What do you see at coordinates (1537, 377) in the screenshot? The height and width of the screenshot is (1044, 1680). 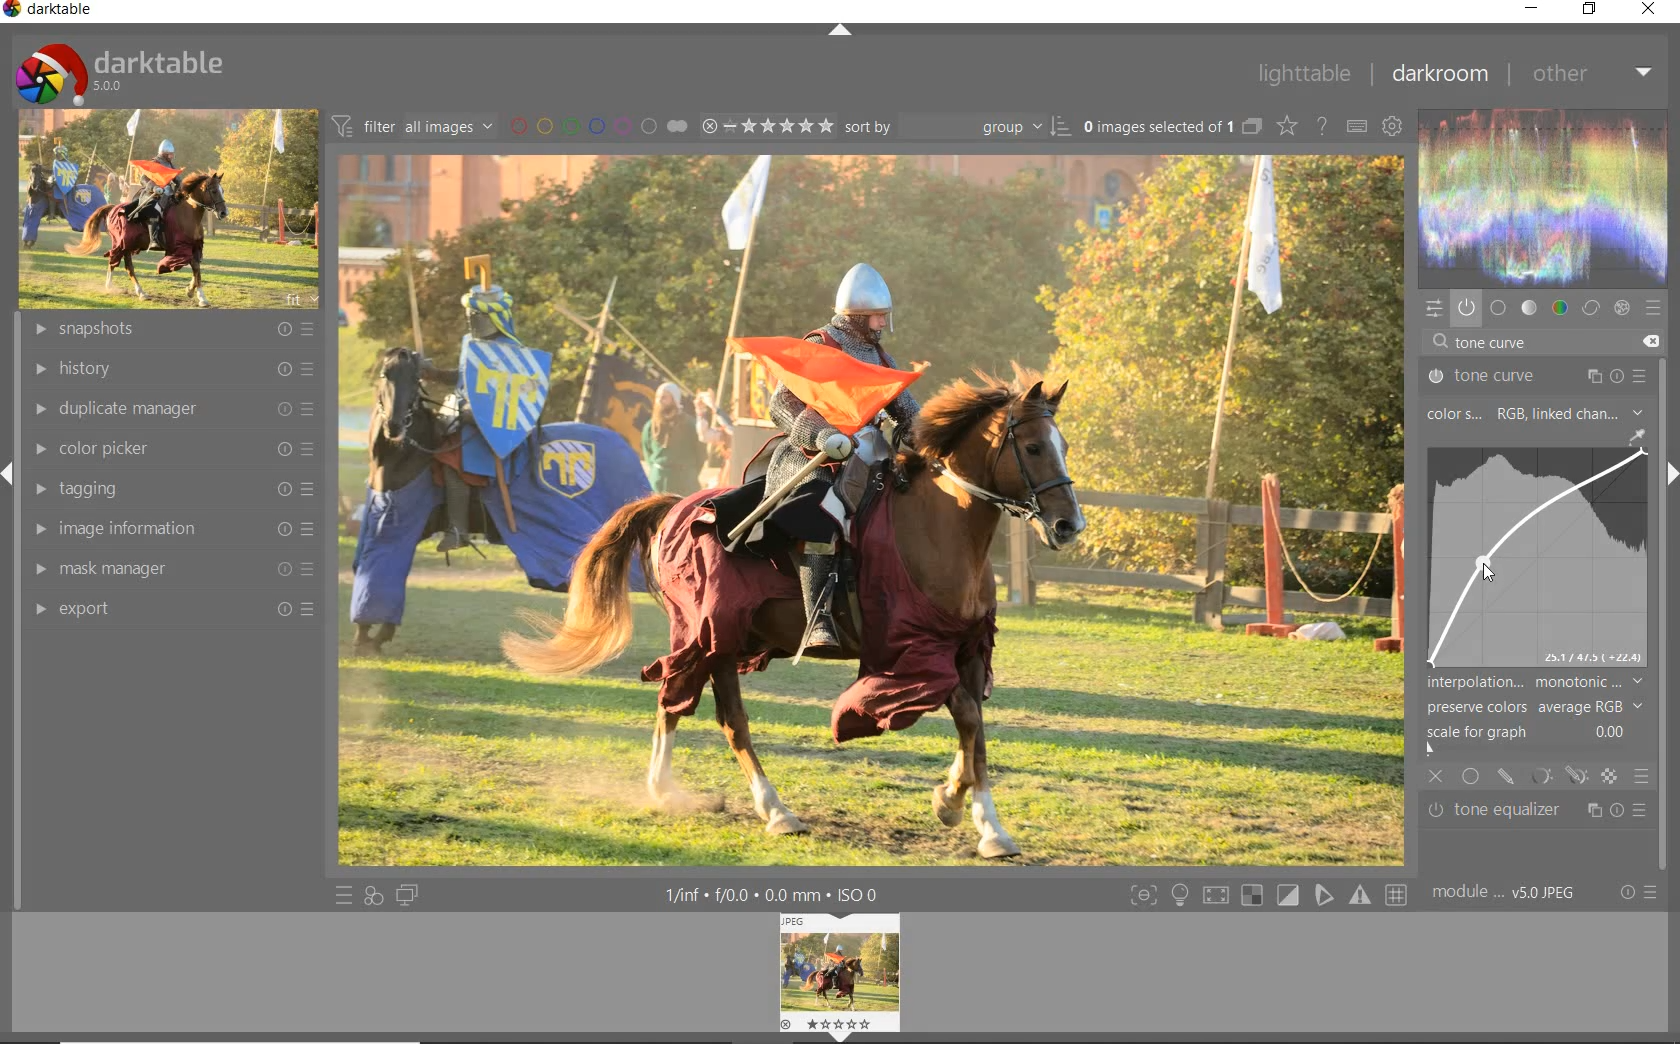 I see `tone curve` at bounding box center [1537, 377].